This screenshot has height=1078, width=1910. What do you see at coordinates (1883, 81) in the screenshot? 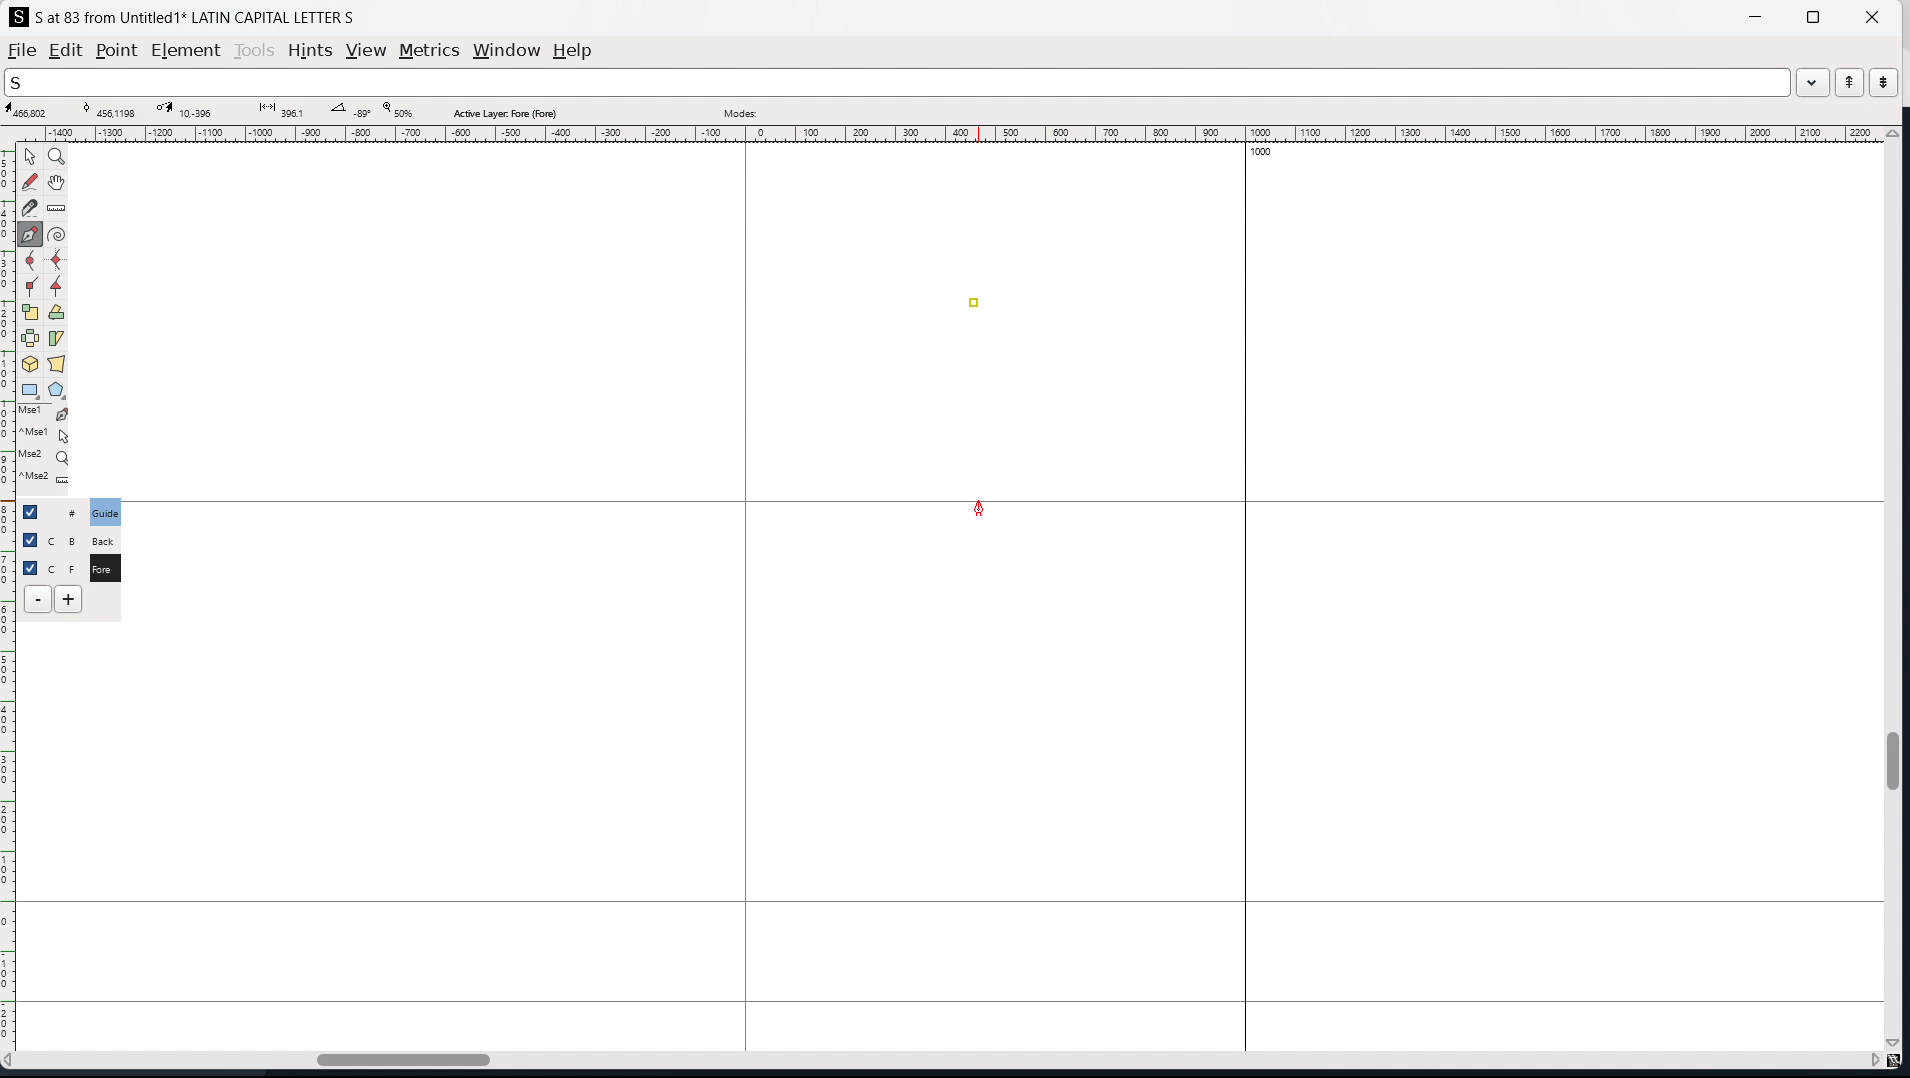
I see `next word in the wordlist` at bounding box center [1883, 81].